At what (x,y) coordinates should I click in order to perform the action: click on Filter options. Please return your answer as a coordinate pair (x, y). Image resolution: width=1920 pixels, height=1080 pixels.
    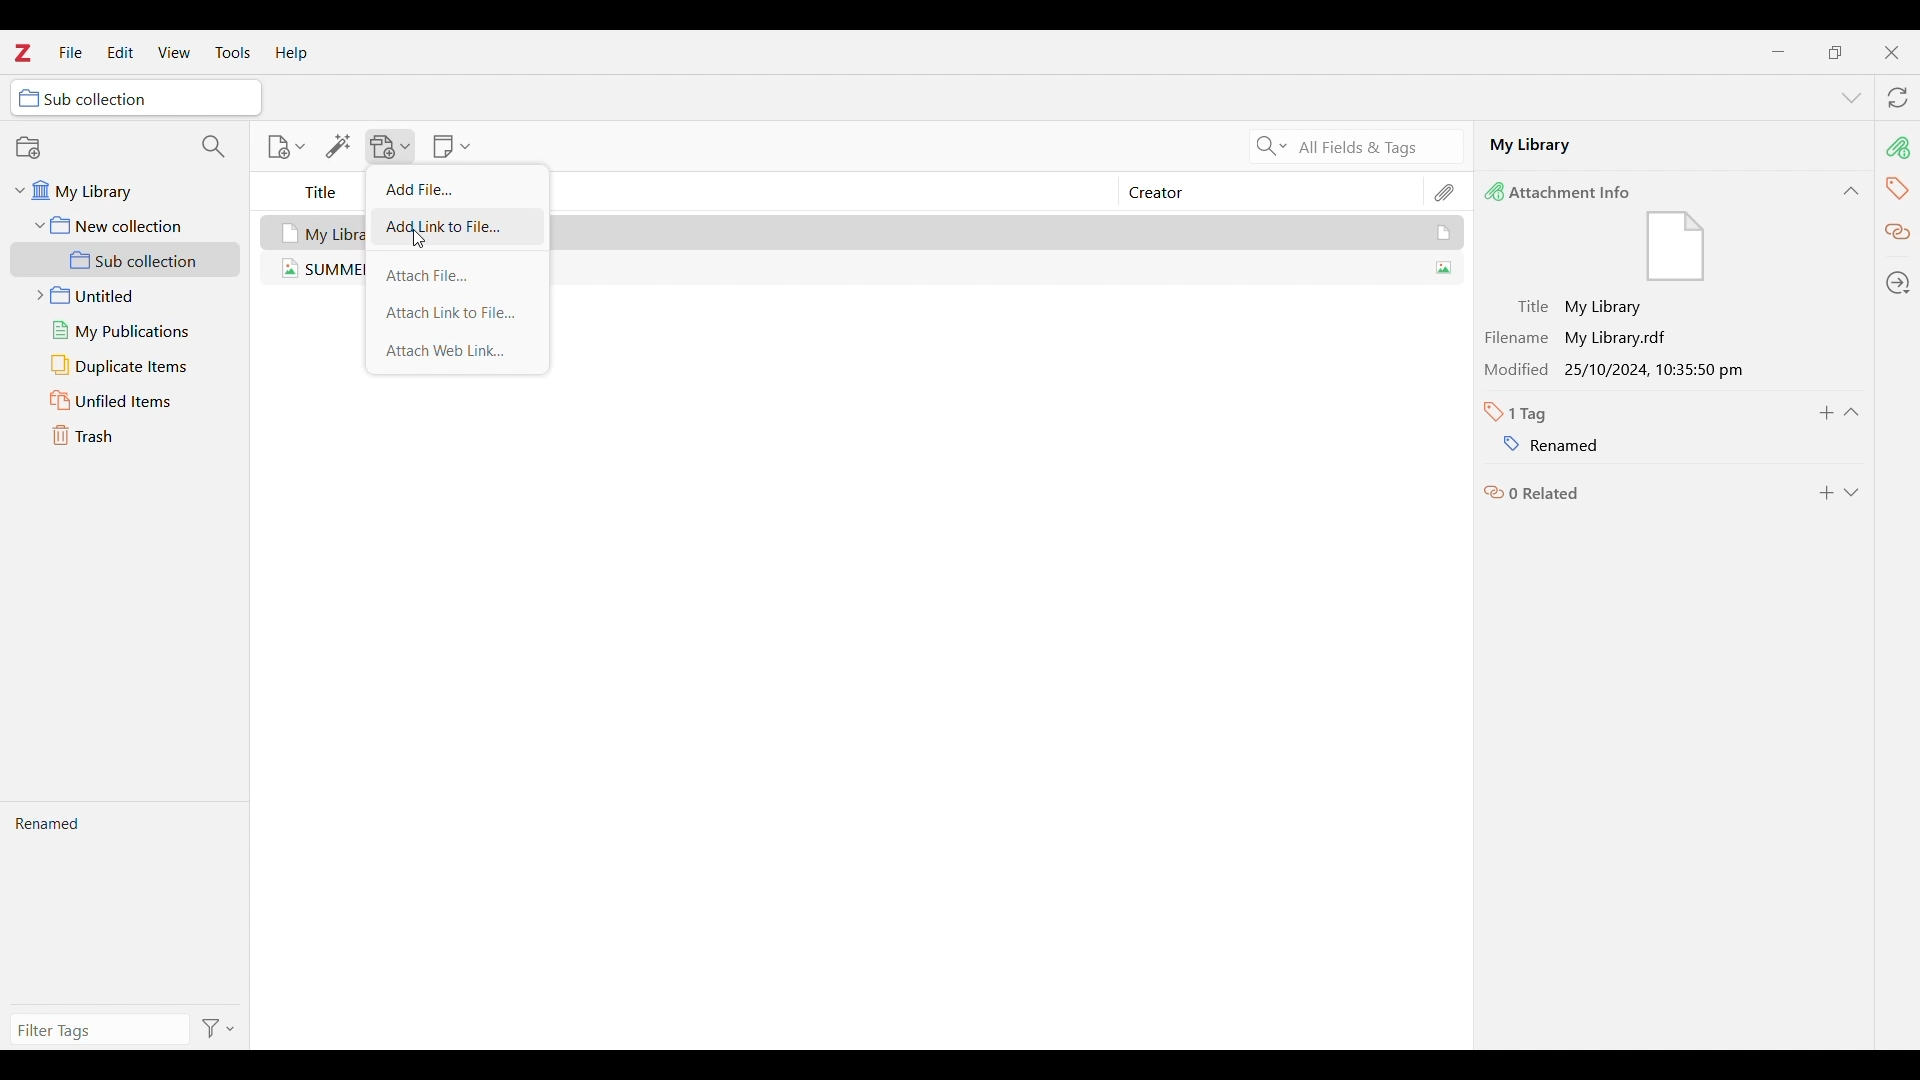
    Looking at the image, I should click on (219, 1027).